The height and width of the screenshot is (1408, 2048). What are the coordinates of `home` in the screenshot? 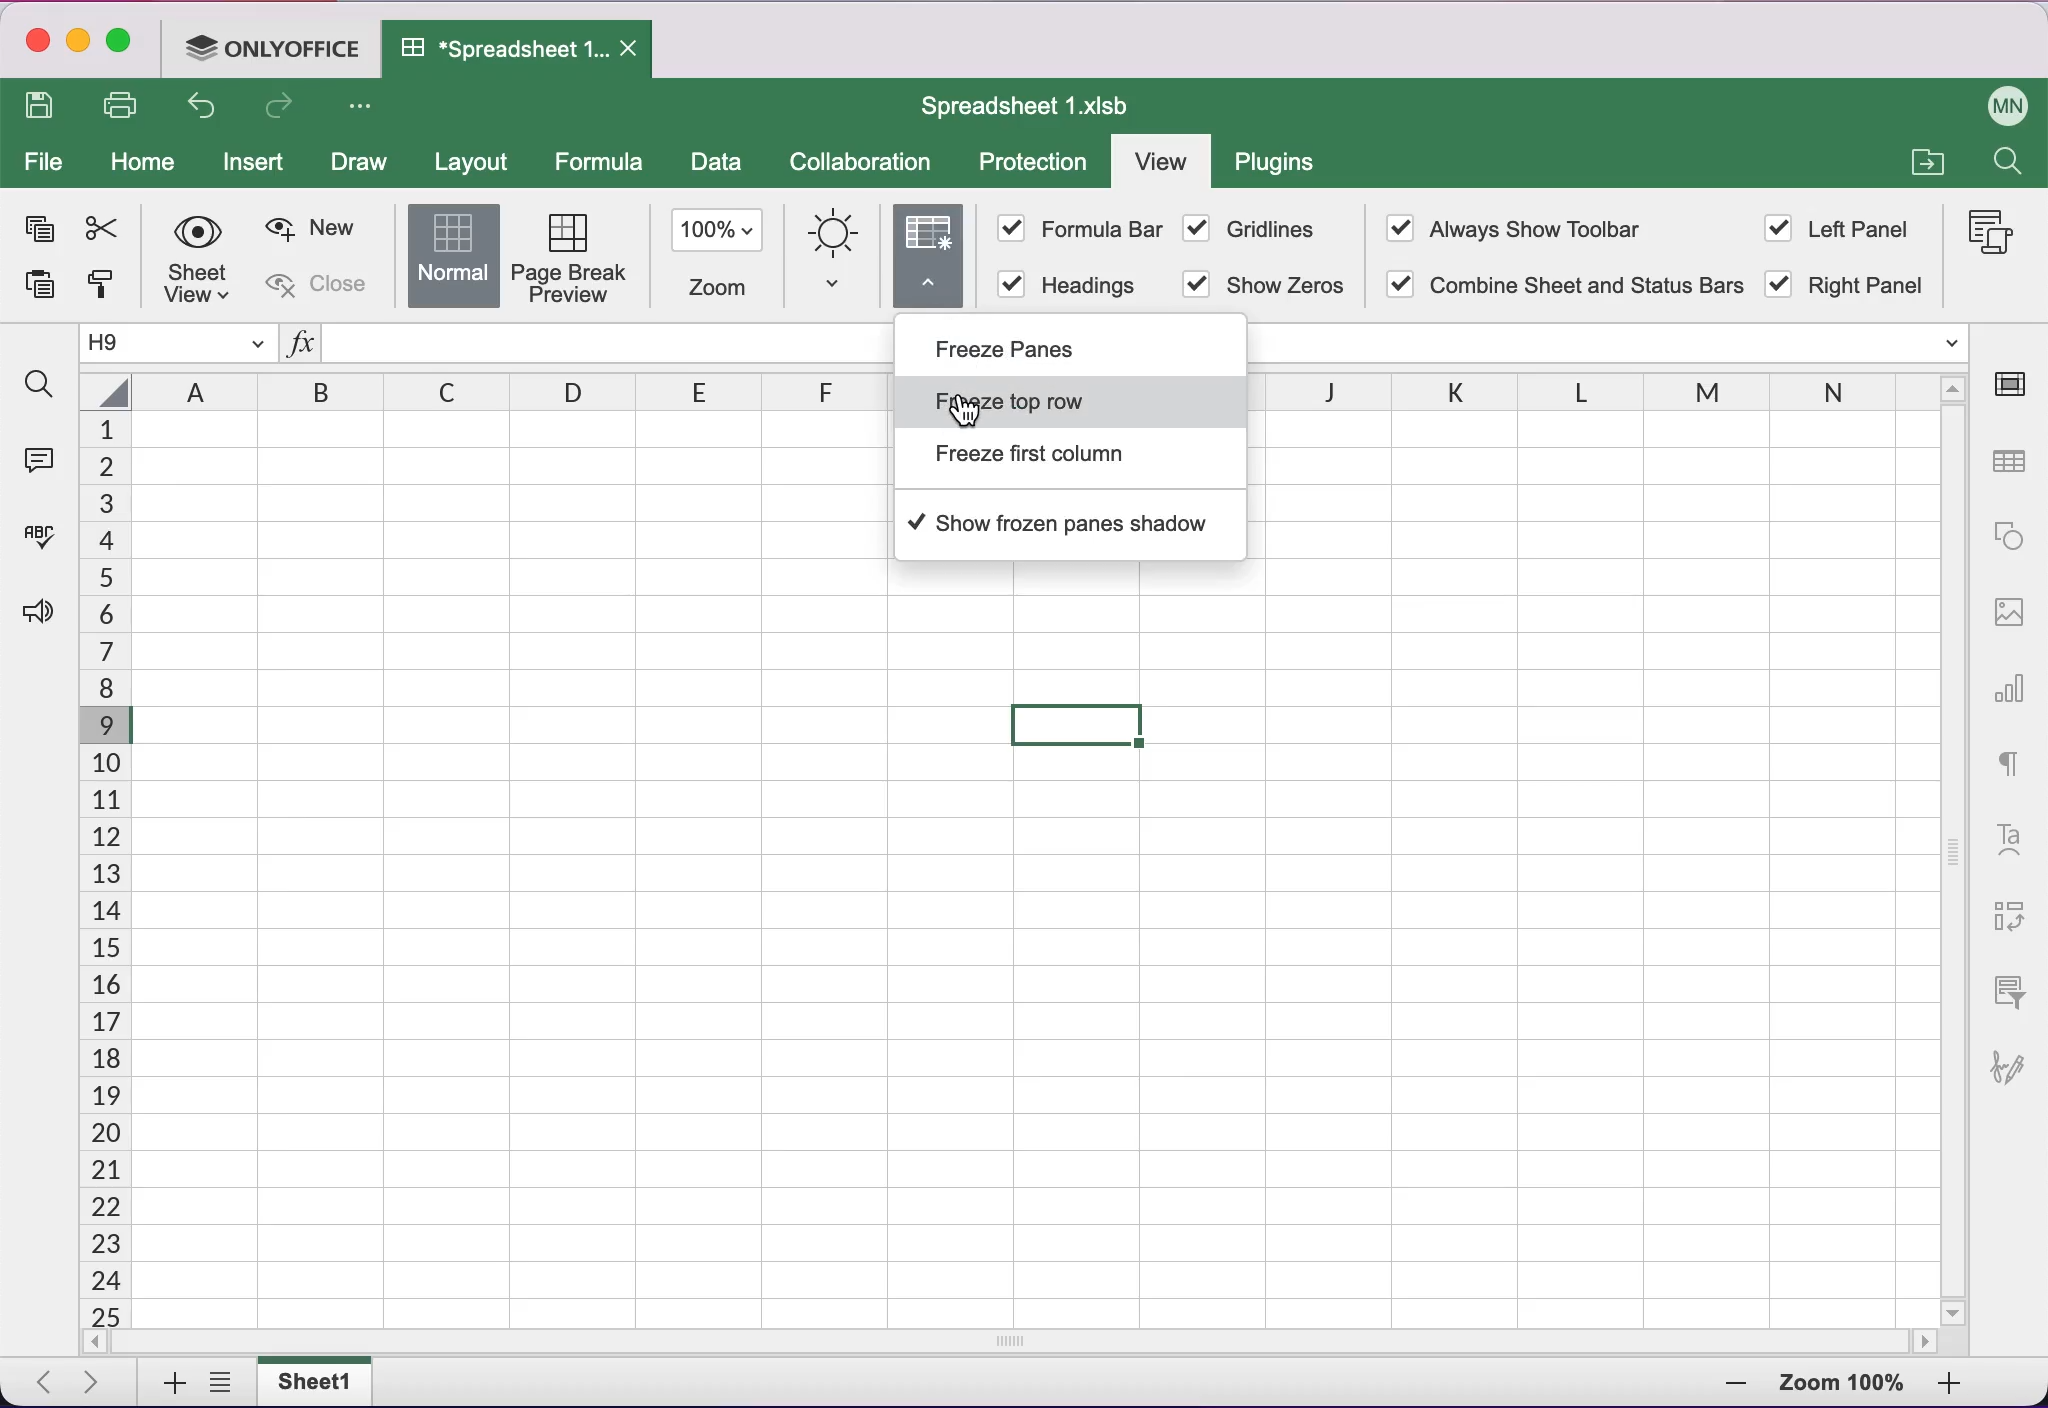 It's located at (143, 161).